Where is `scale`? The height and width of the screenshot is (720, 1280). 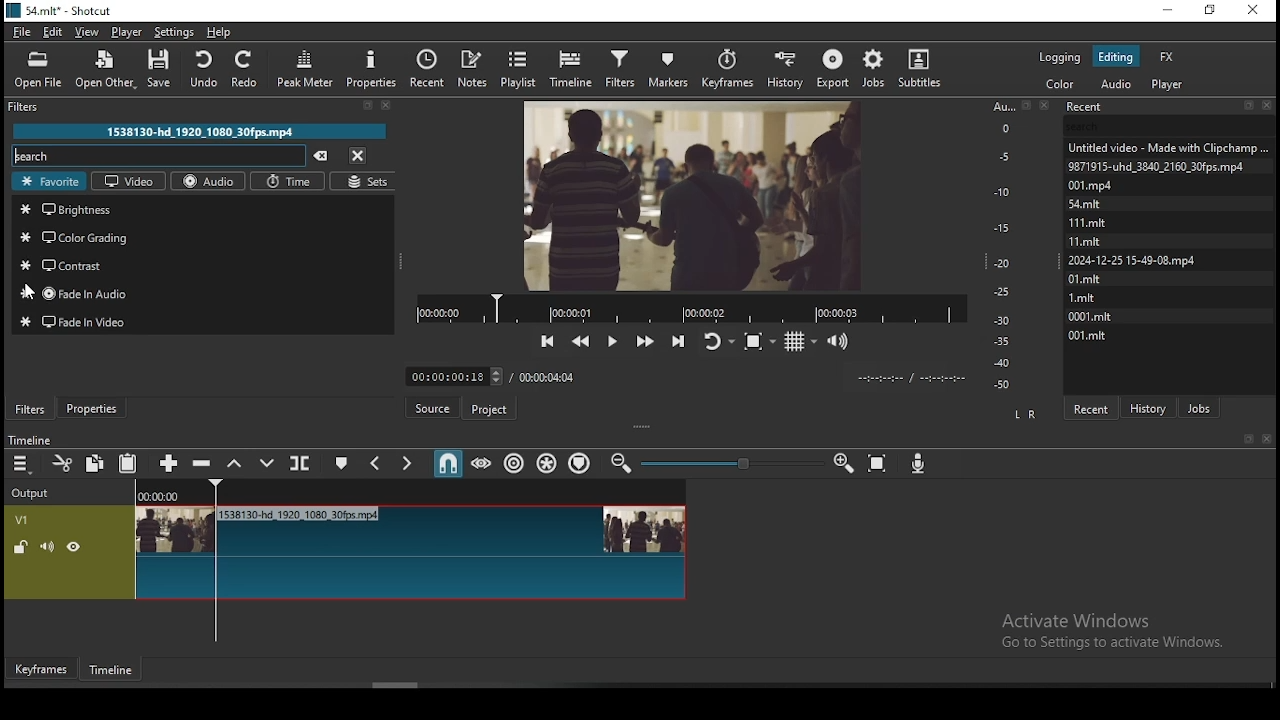 scale is located at coordinates (1005, 246).